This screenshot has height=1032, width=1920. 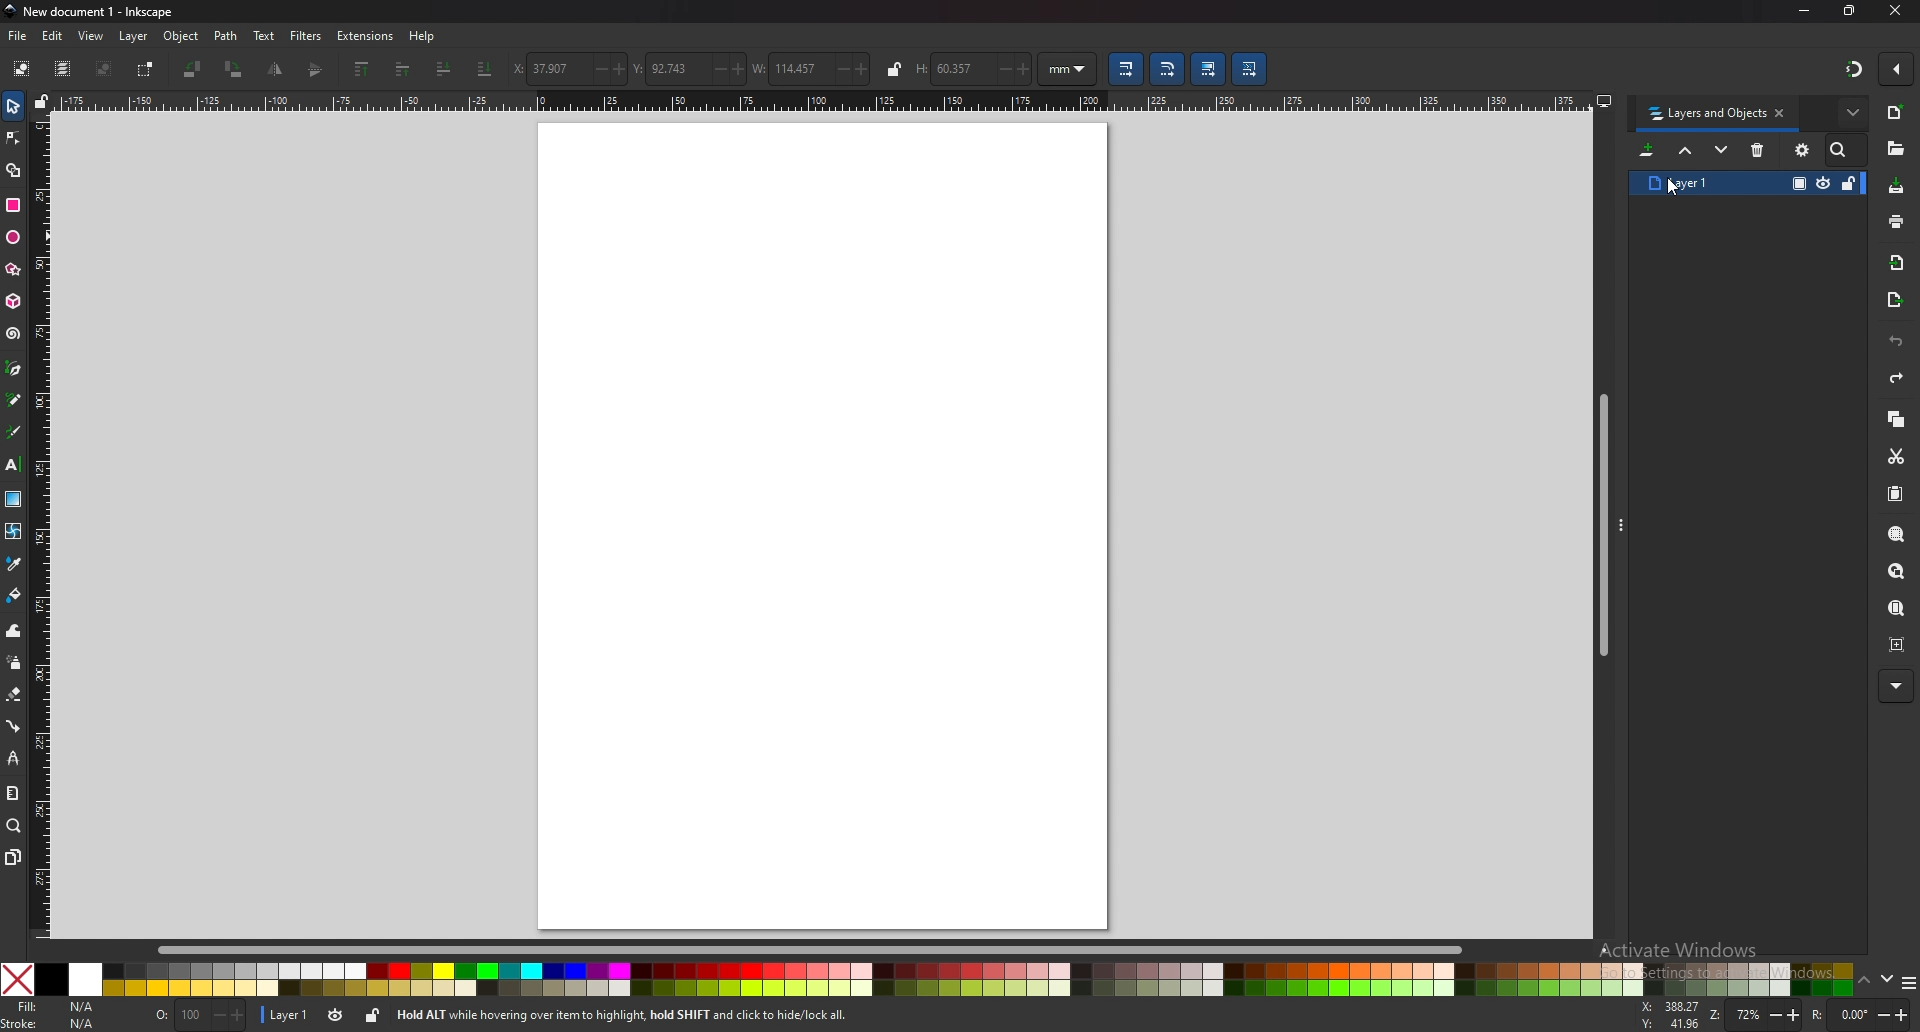 What do you see at coordinates (1803, 150) in the screenshot?
I see `settings` at bounding box center [1803, 150].